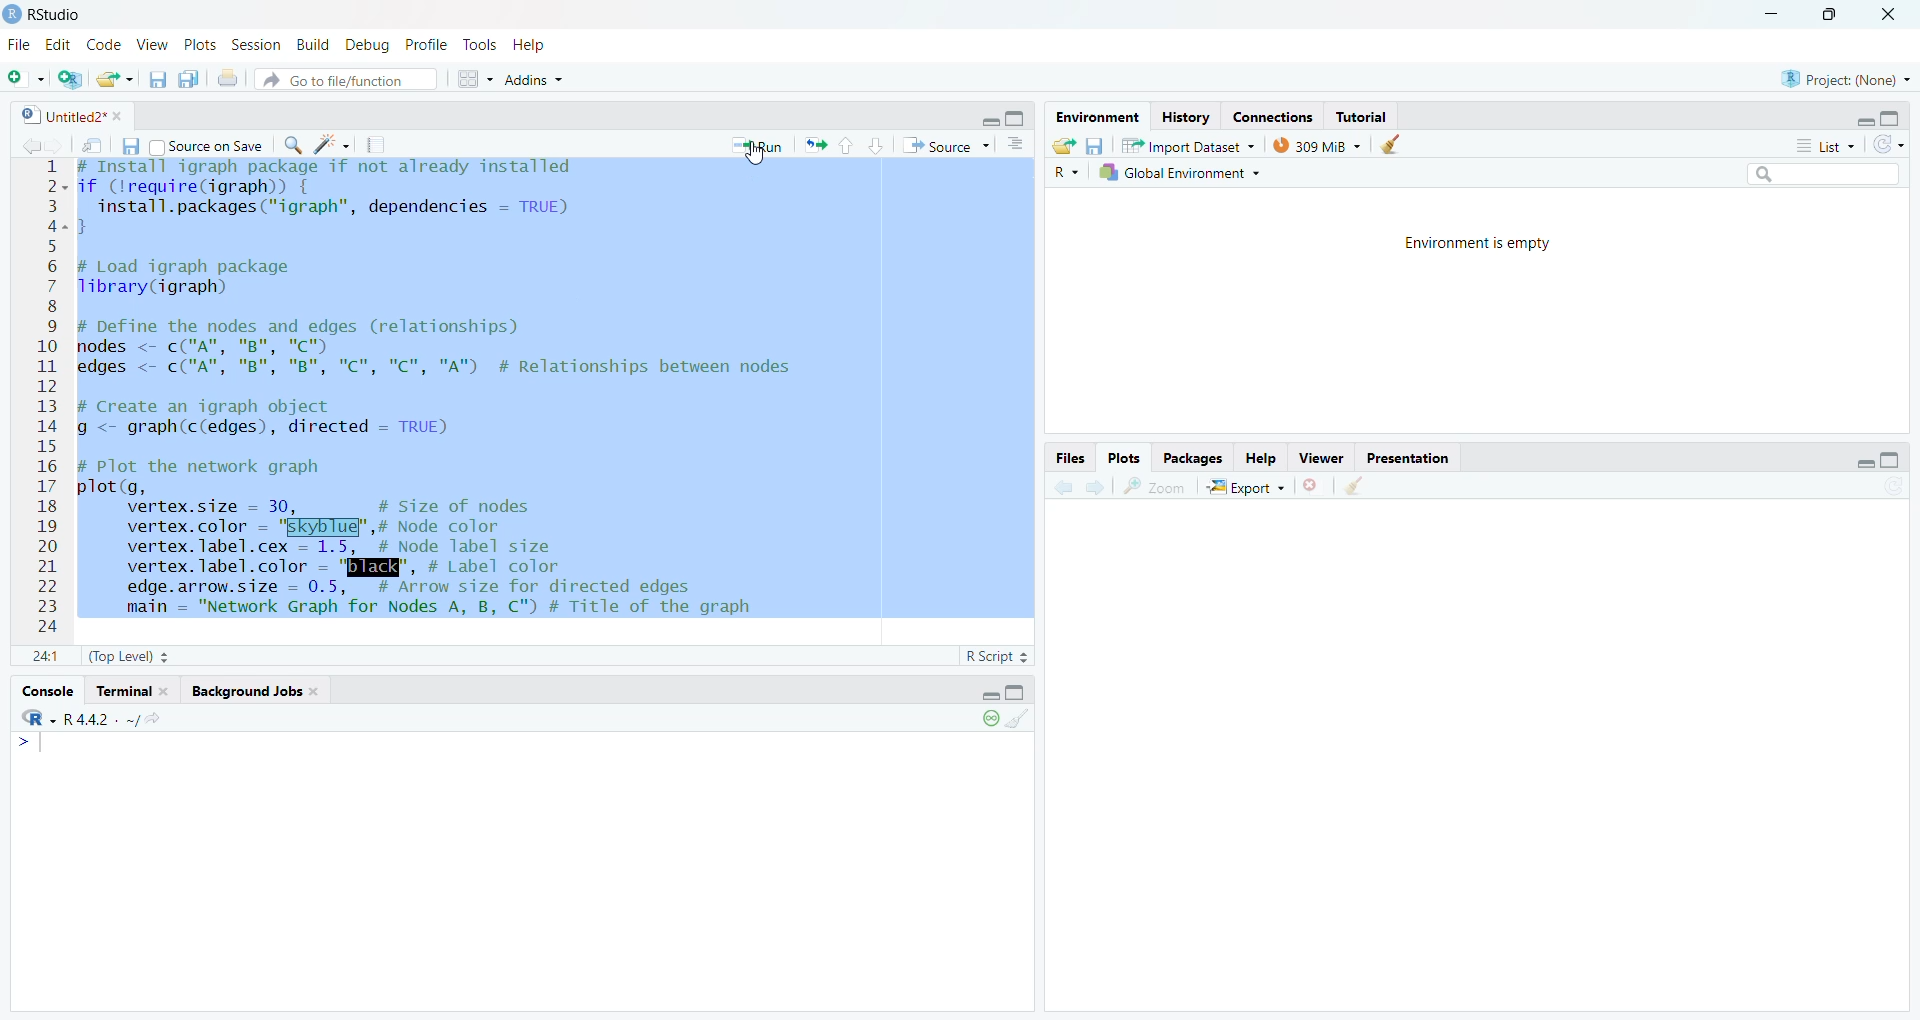 The image size is (1920, 1020). I want to click on * Source ~, so click(947, 144).